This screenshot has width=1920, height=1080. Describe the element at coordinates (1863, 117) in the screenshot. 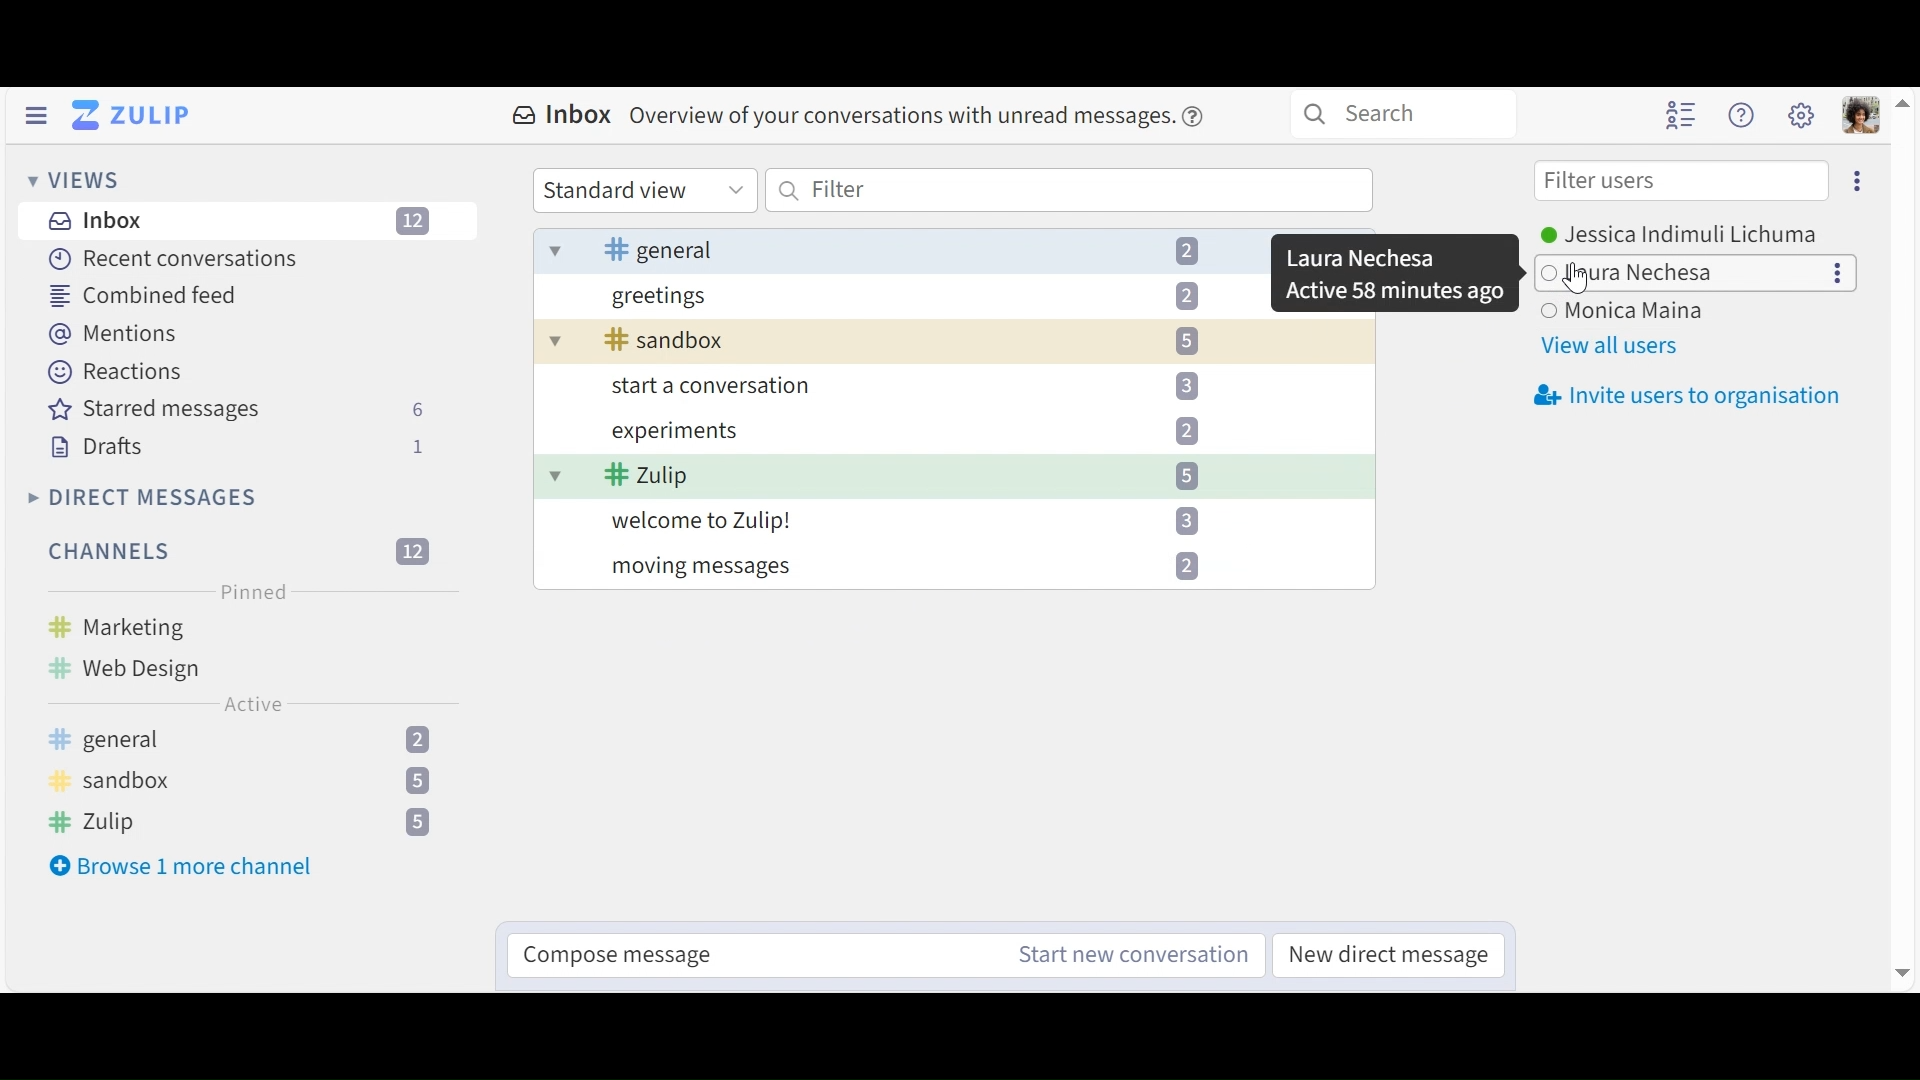

I see `Personal menu` at that location.